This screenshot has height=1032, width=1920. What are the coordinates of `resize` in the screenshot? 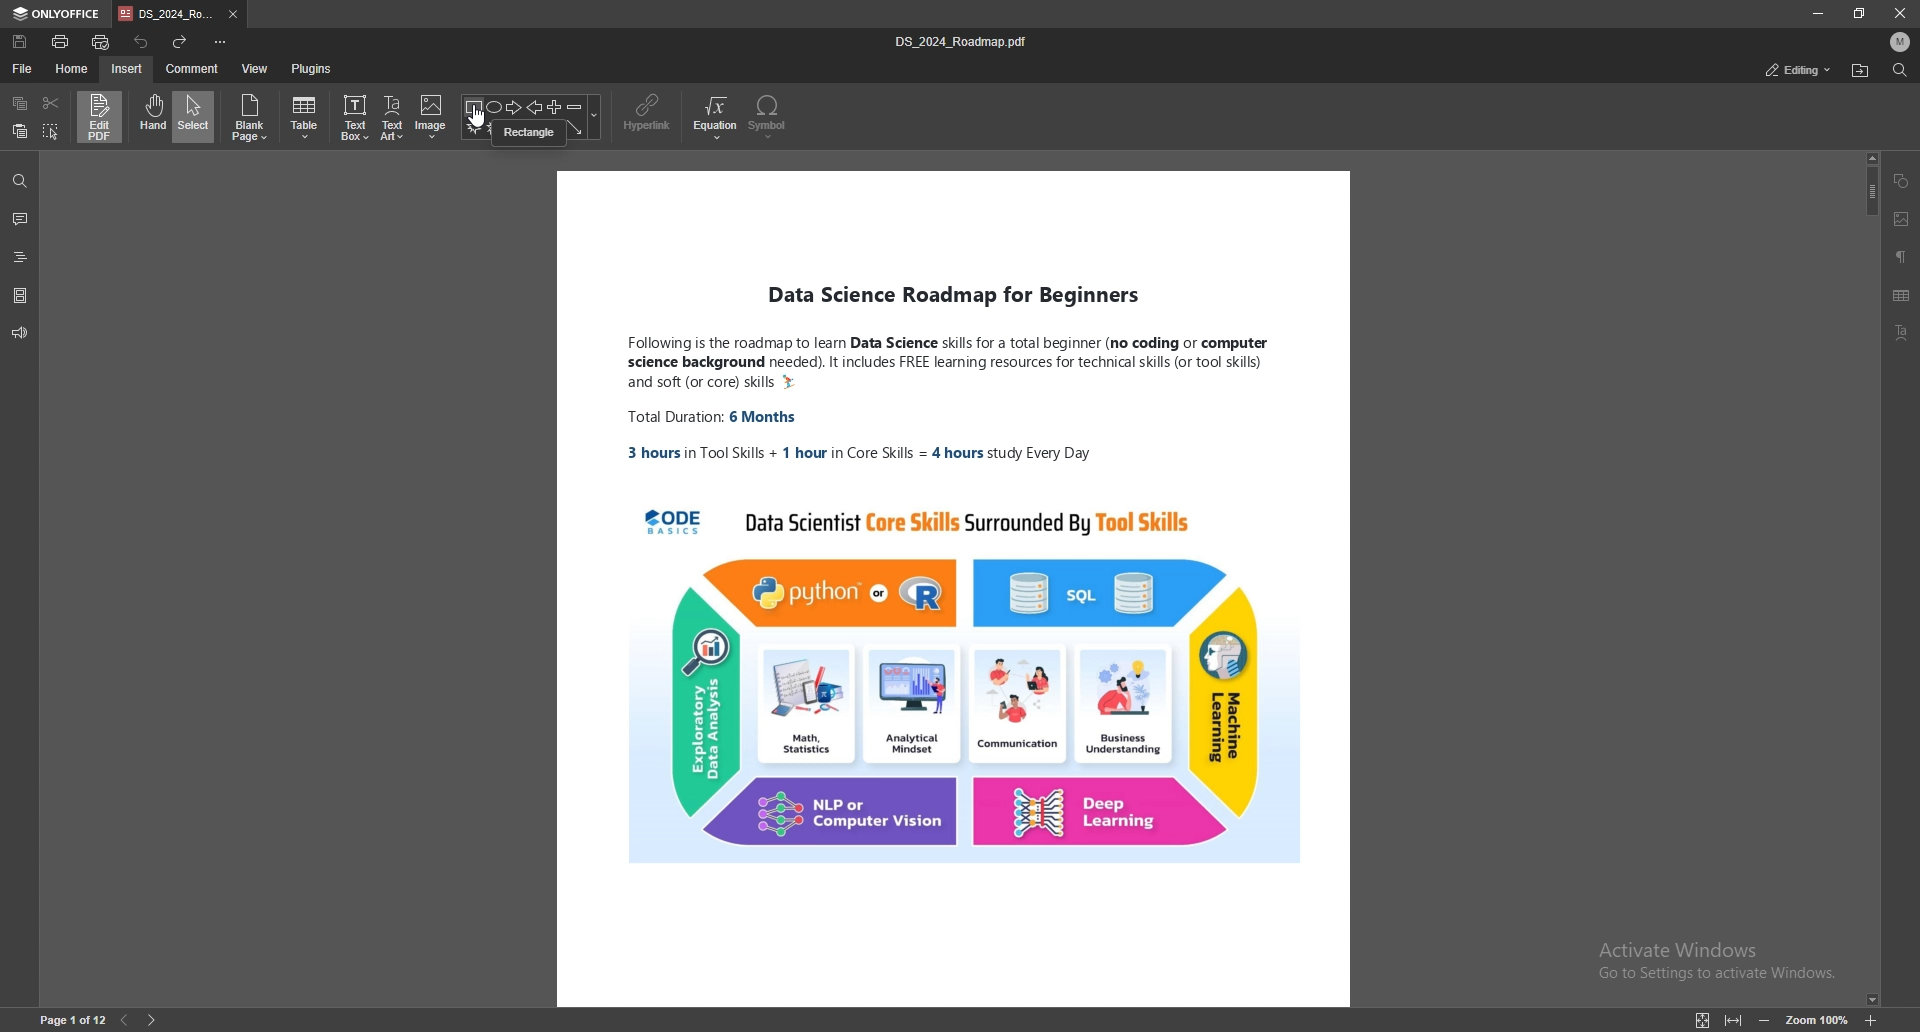 It's located at (1860, 13).